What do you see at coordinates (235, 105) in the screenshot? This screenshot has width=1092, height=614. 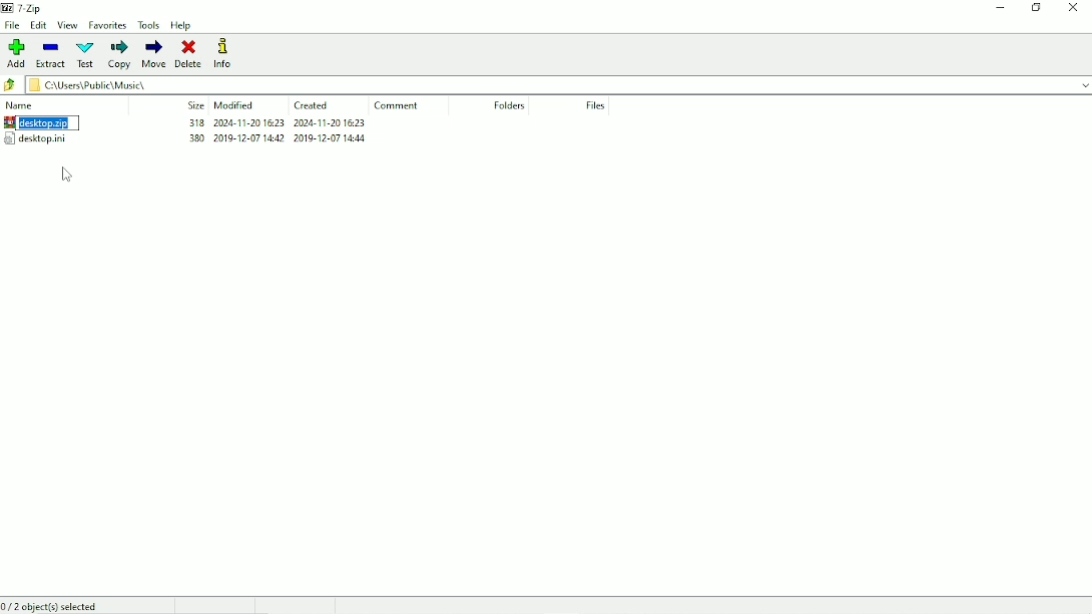 I see `Modified` at bounding box center [235, 105].